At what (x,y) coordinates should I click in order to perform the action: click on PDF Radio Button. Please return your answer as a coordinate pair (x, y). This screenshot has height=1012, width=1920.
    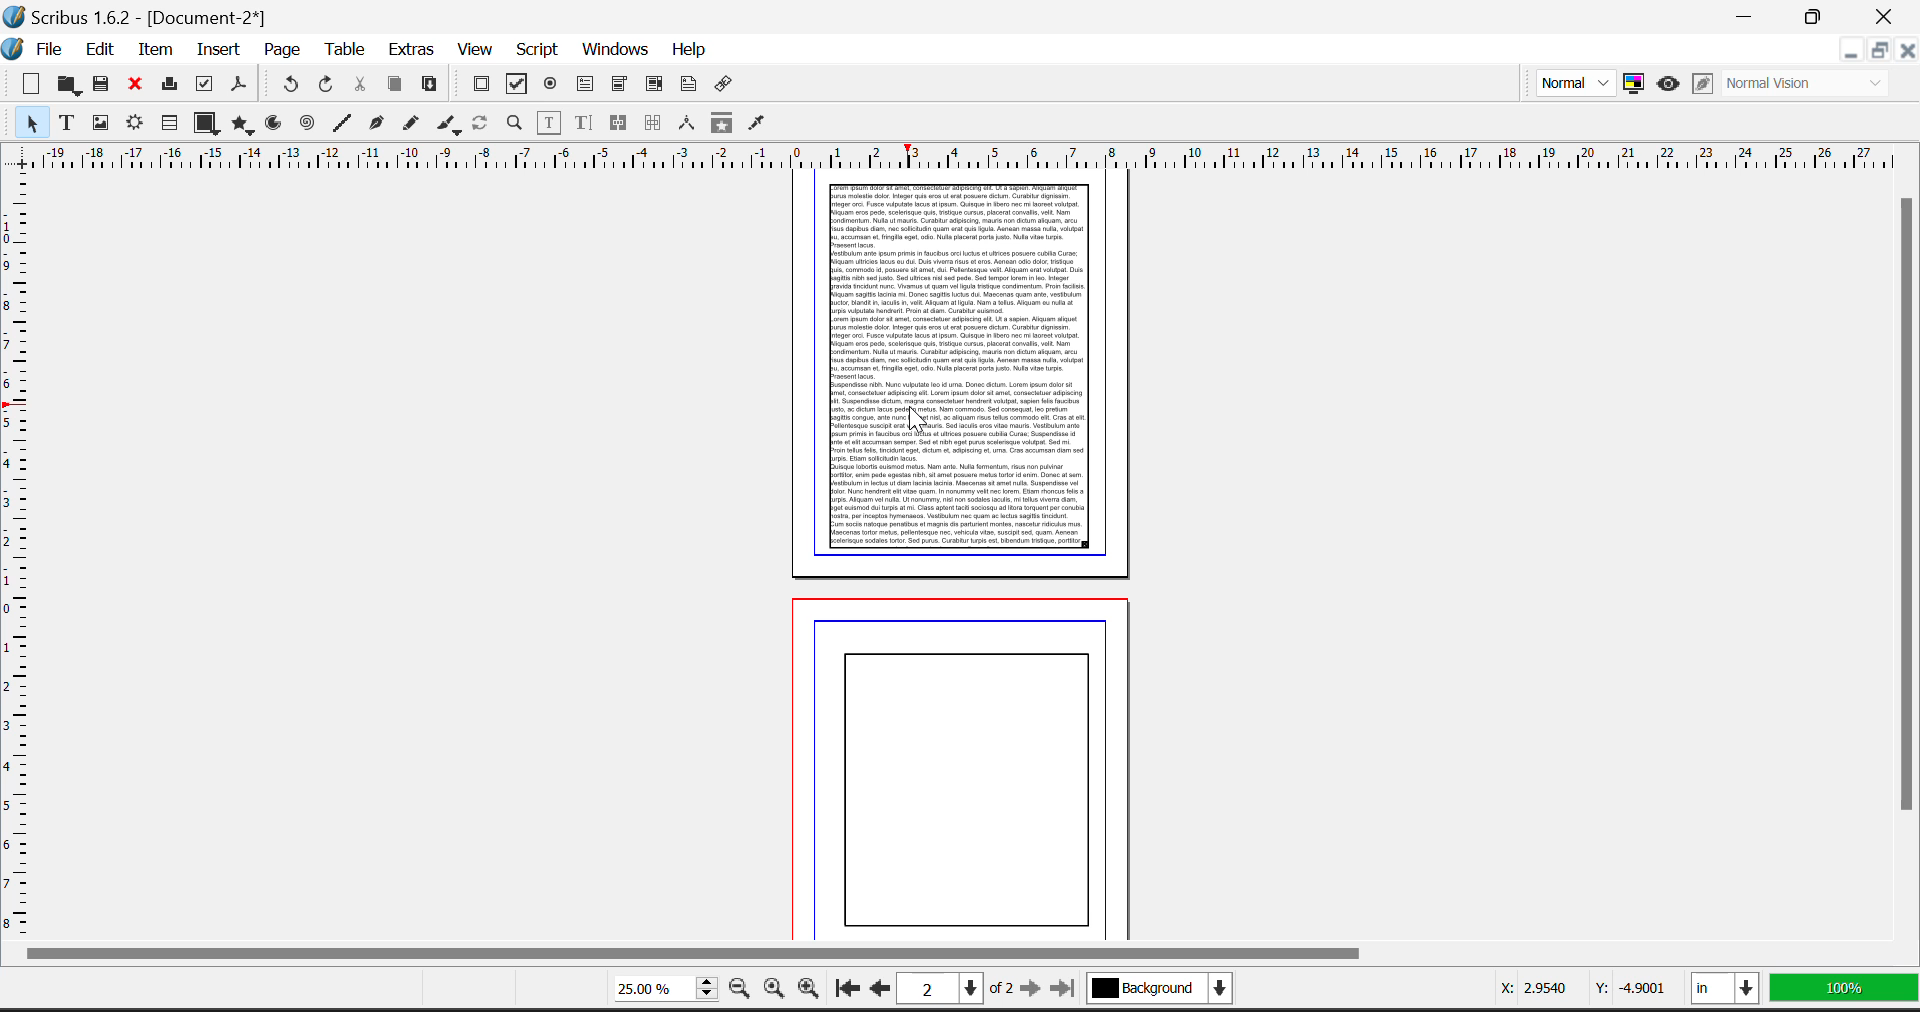
    Looking at the image, I should click on (551, 85).